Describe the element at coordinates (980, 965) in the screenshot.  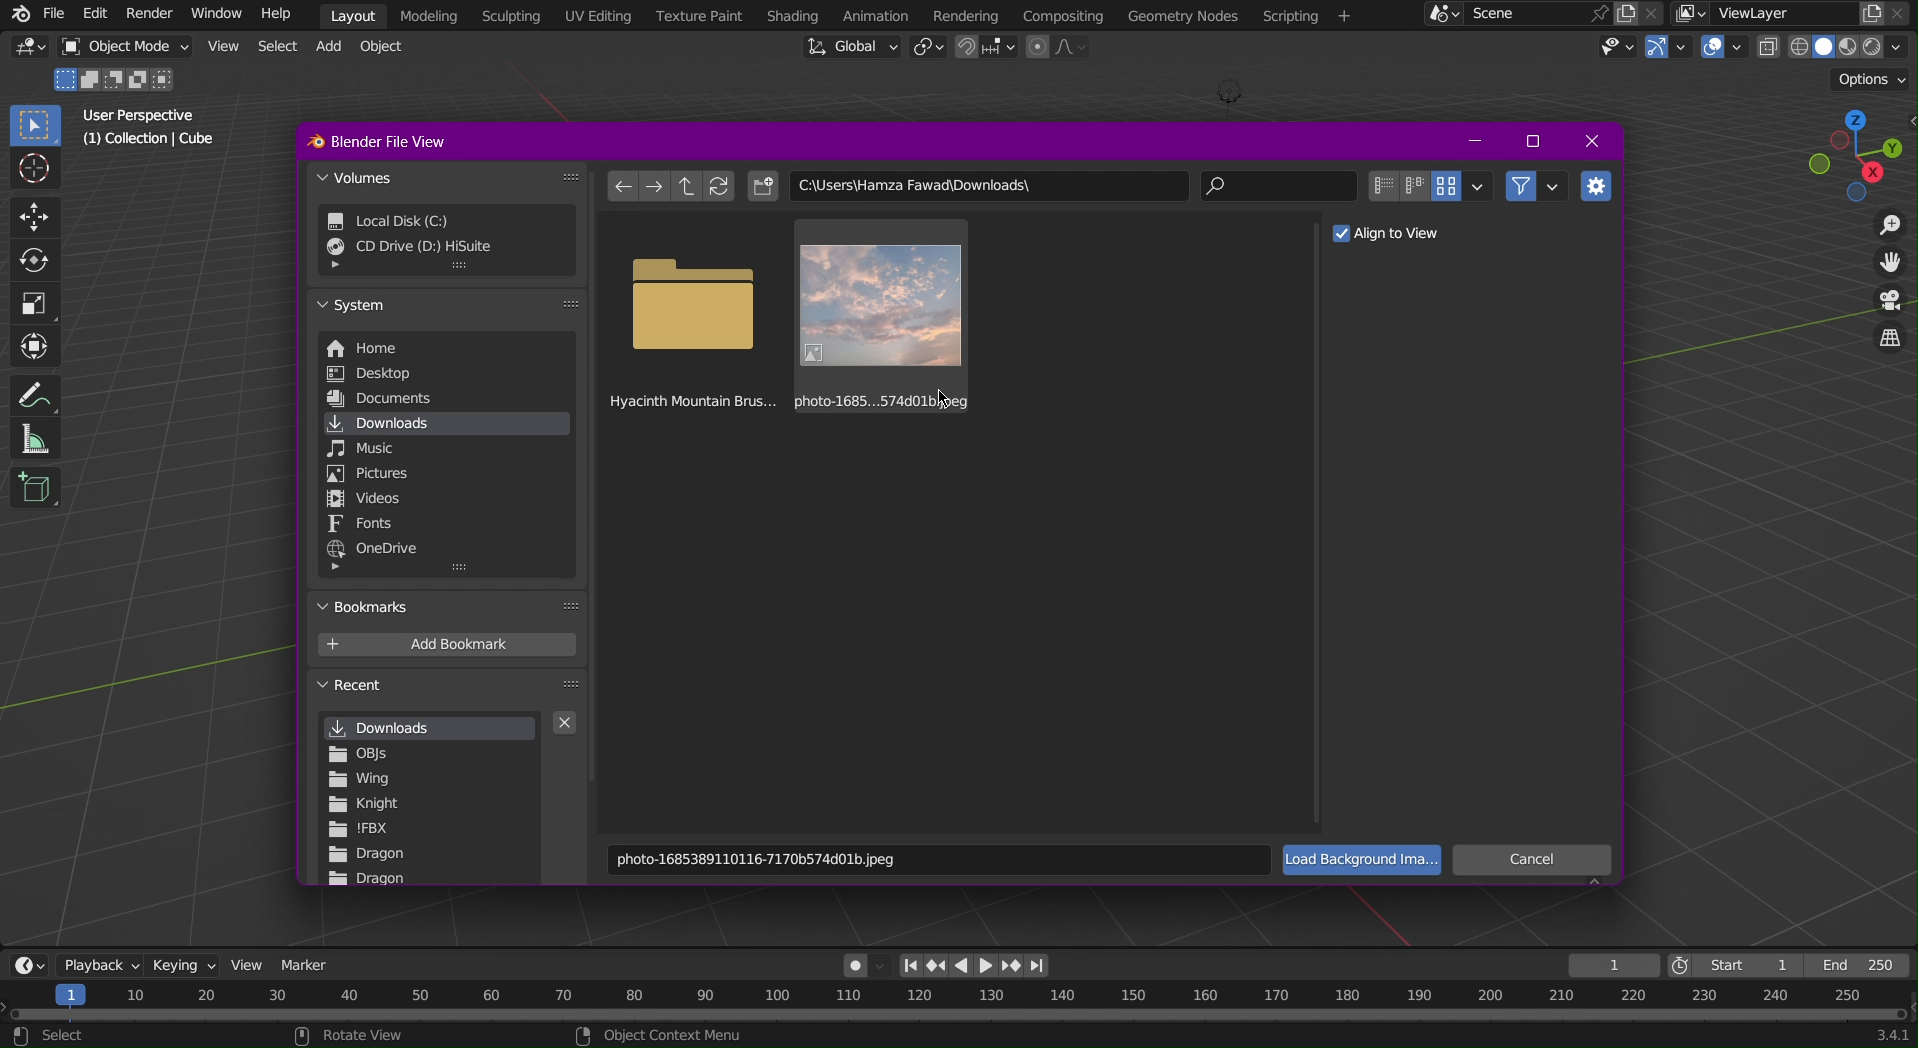
I see `Controls` at that location.